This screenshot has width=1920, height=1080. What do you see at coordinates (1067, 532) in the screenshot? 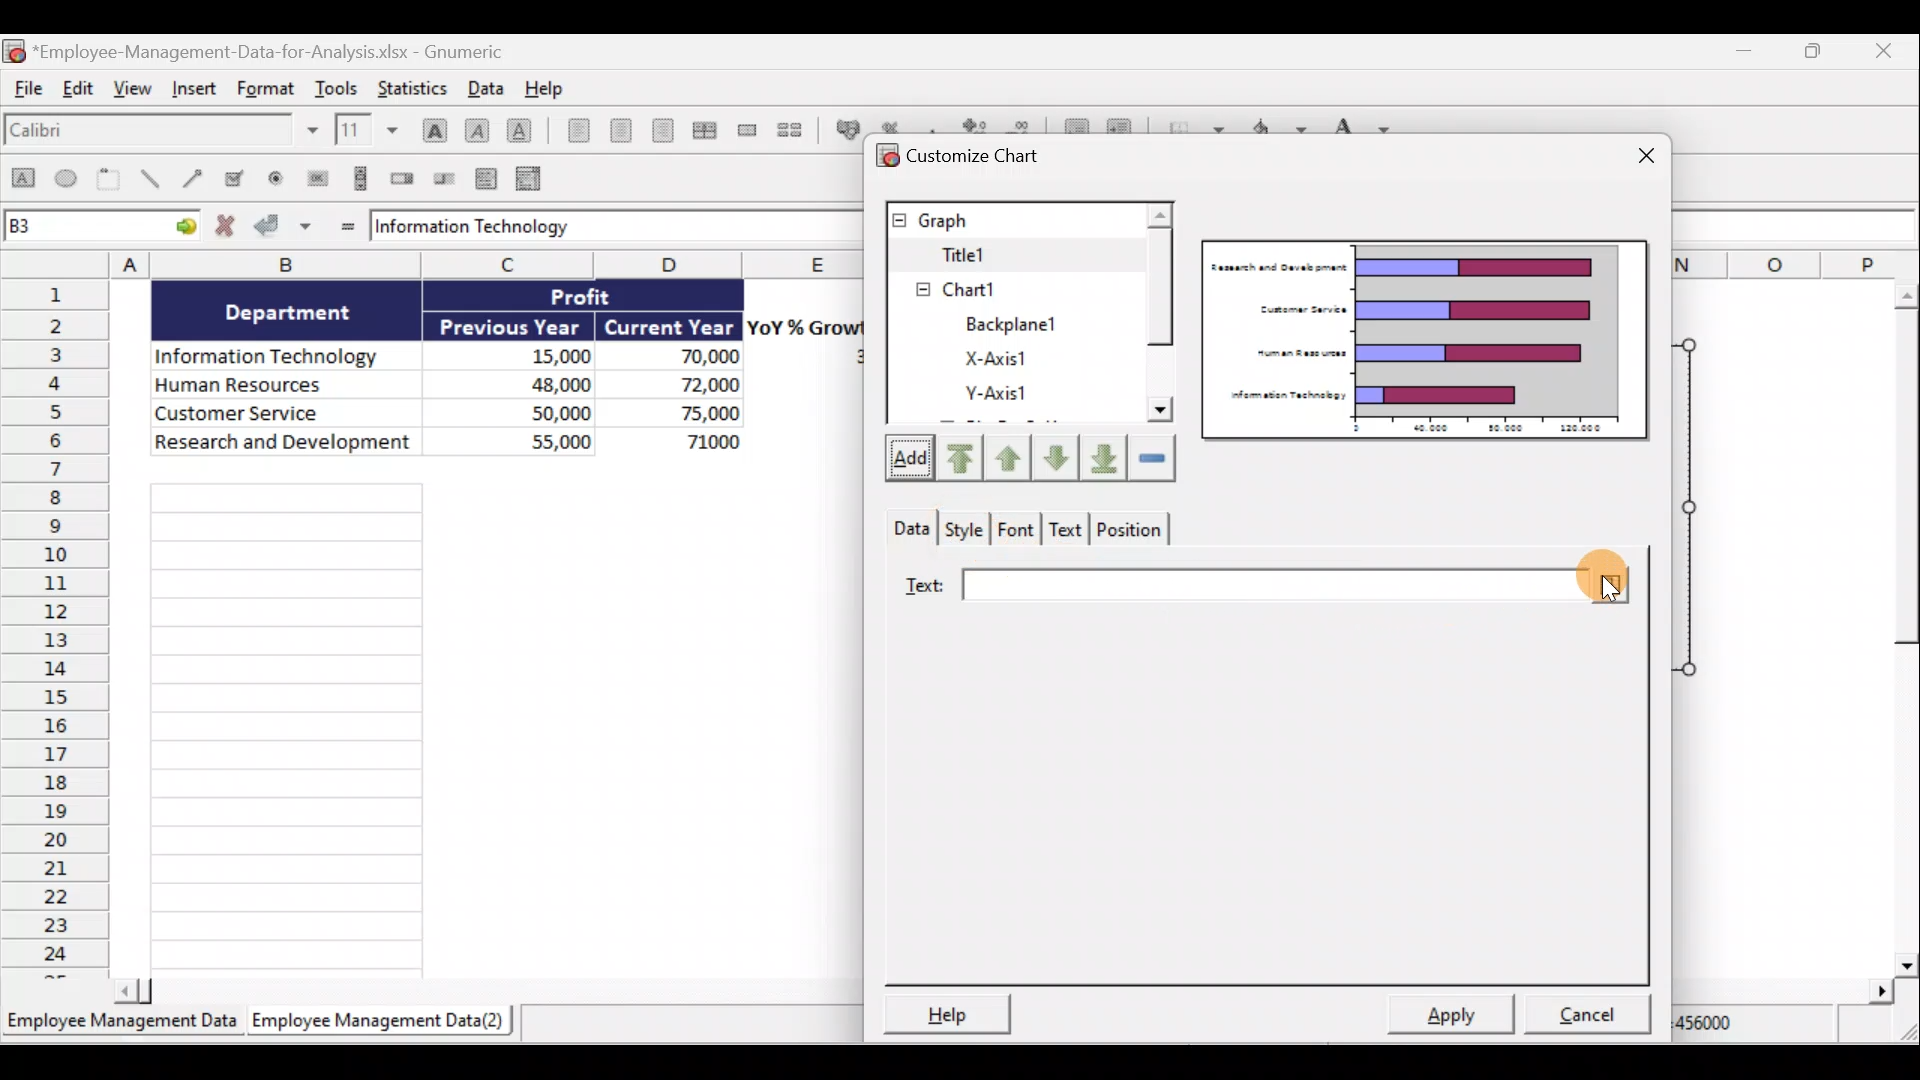
I see `Text` at bounding box center [1067, 532].